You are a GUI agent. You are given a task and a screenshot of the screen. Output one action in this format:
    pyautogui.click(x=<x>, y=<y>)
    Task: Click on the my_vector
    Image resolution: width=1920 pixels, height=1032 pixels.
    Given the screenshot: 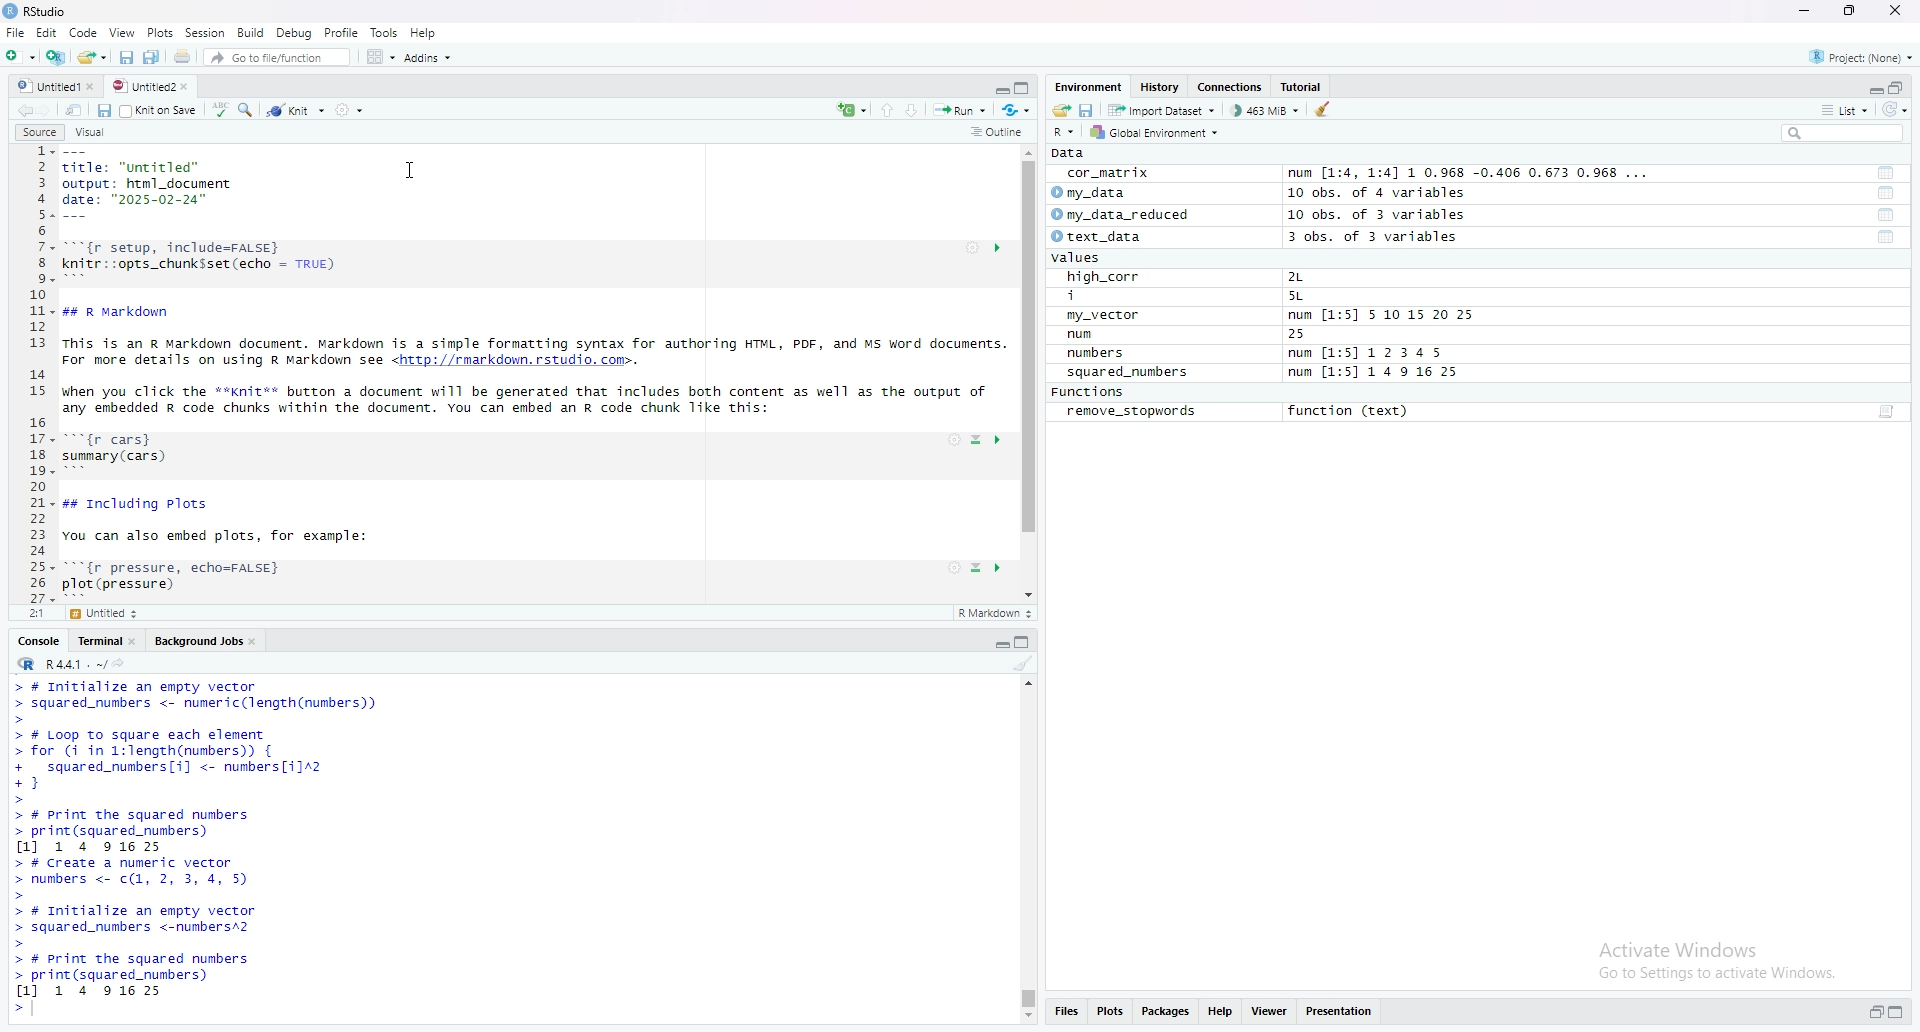 What is the action you would take?
    pyautogui.click(x=1107, y=315)
    